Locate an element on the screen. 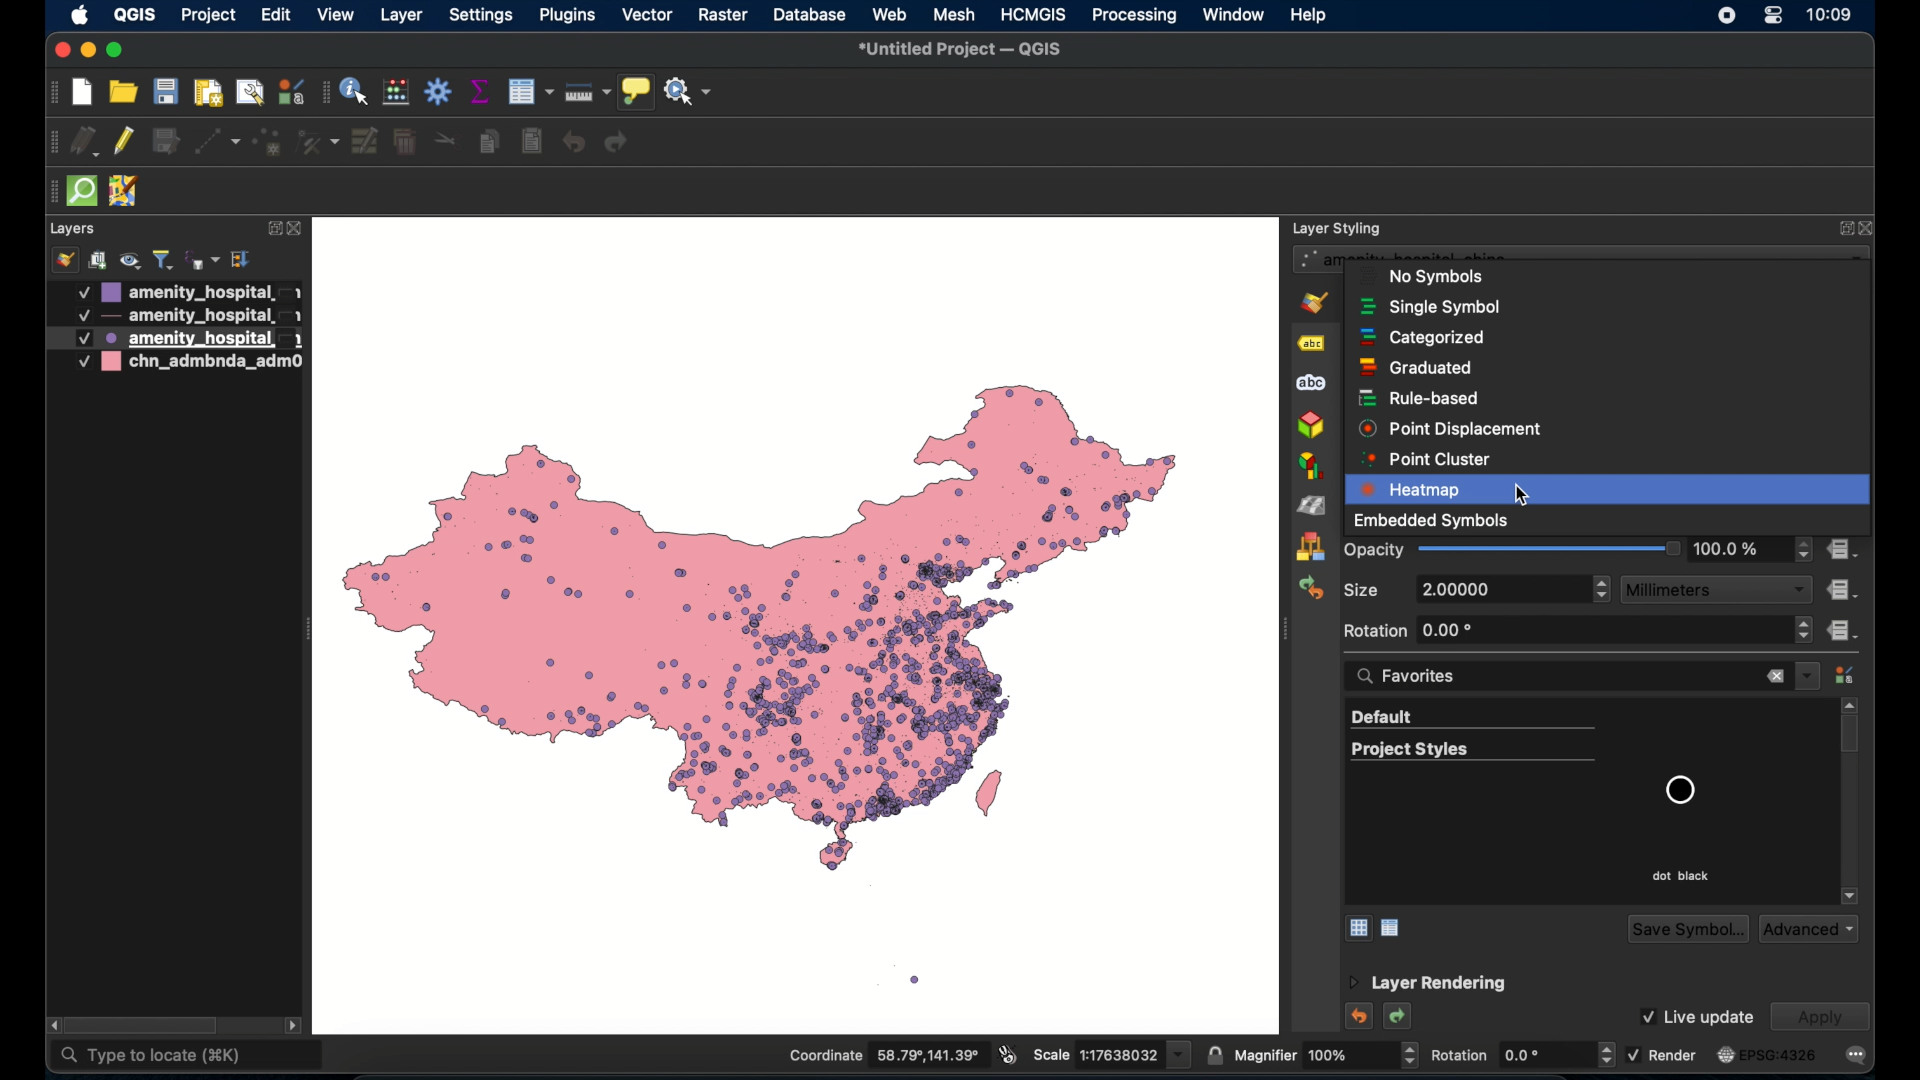 Image resolution: width=1920 pixels, height=1080 pixels. raster is located at coordinates (722, 15).